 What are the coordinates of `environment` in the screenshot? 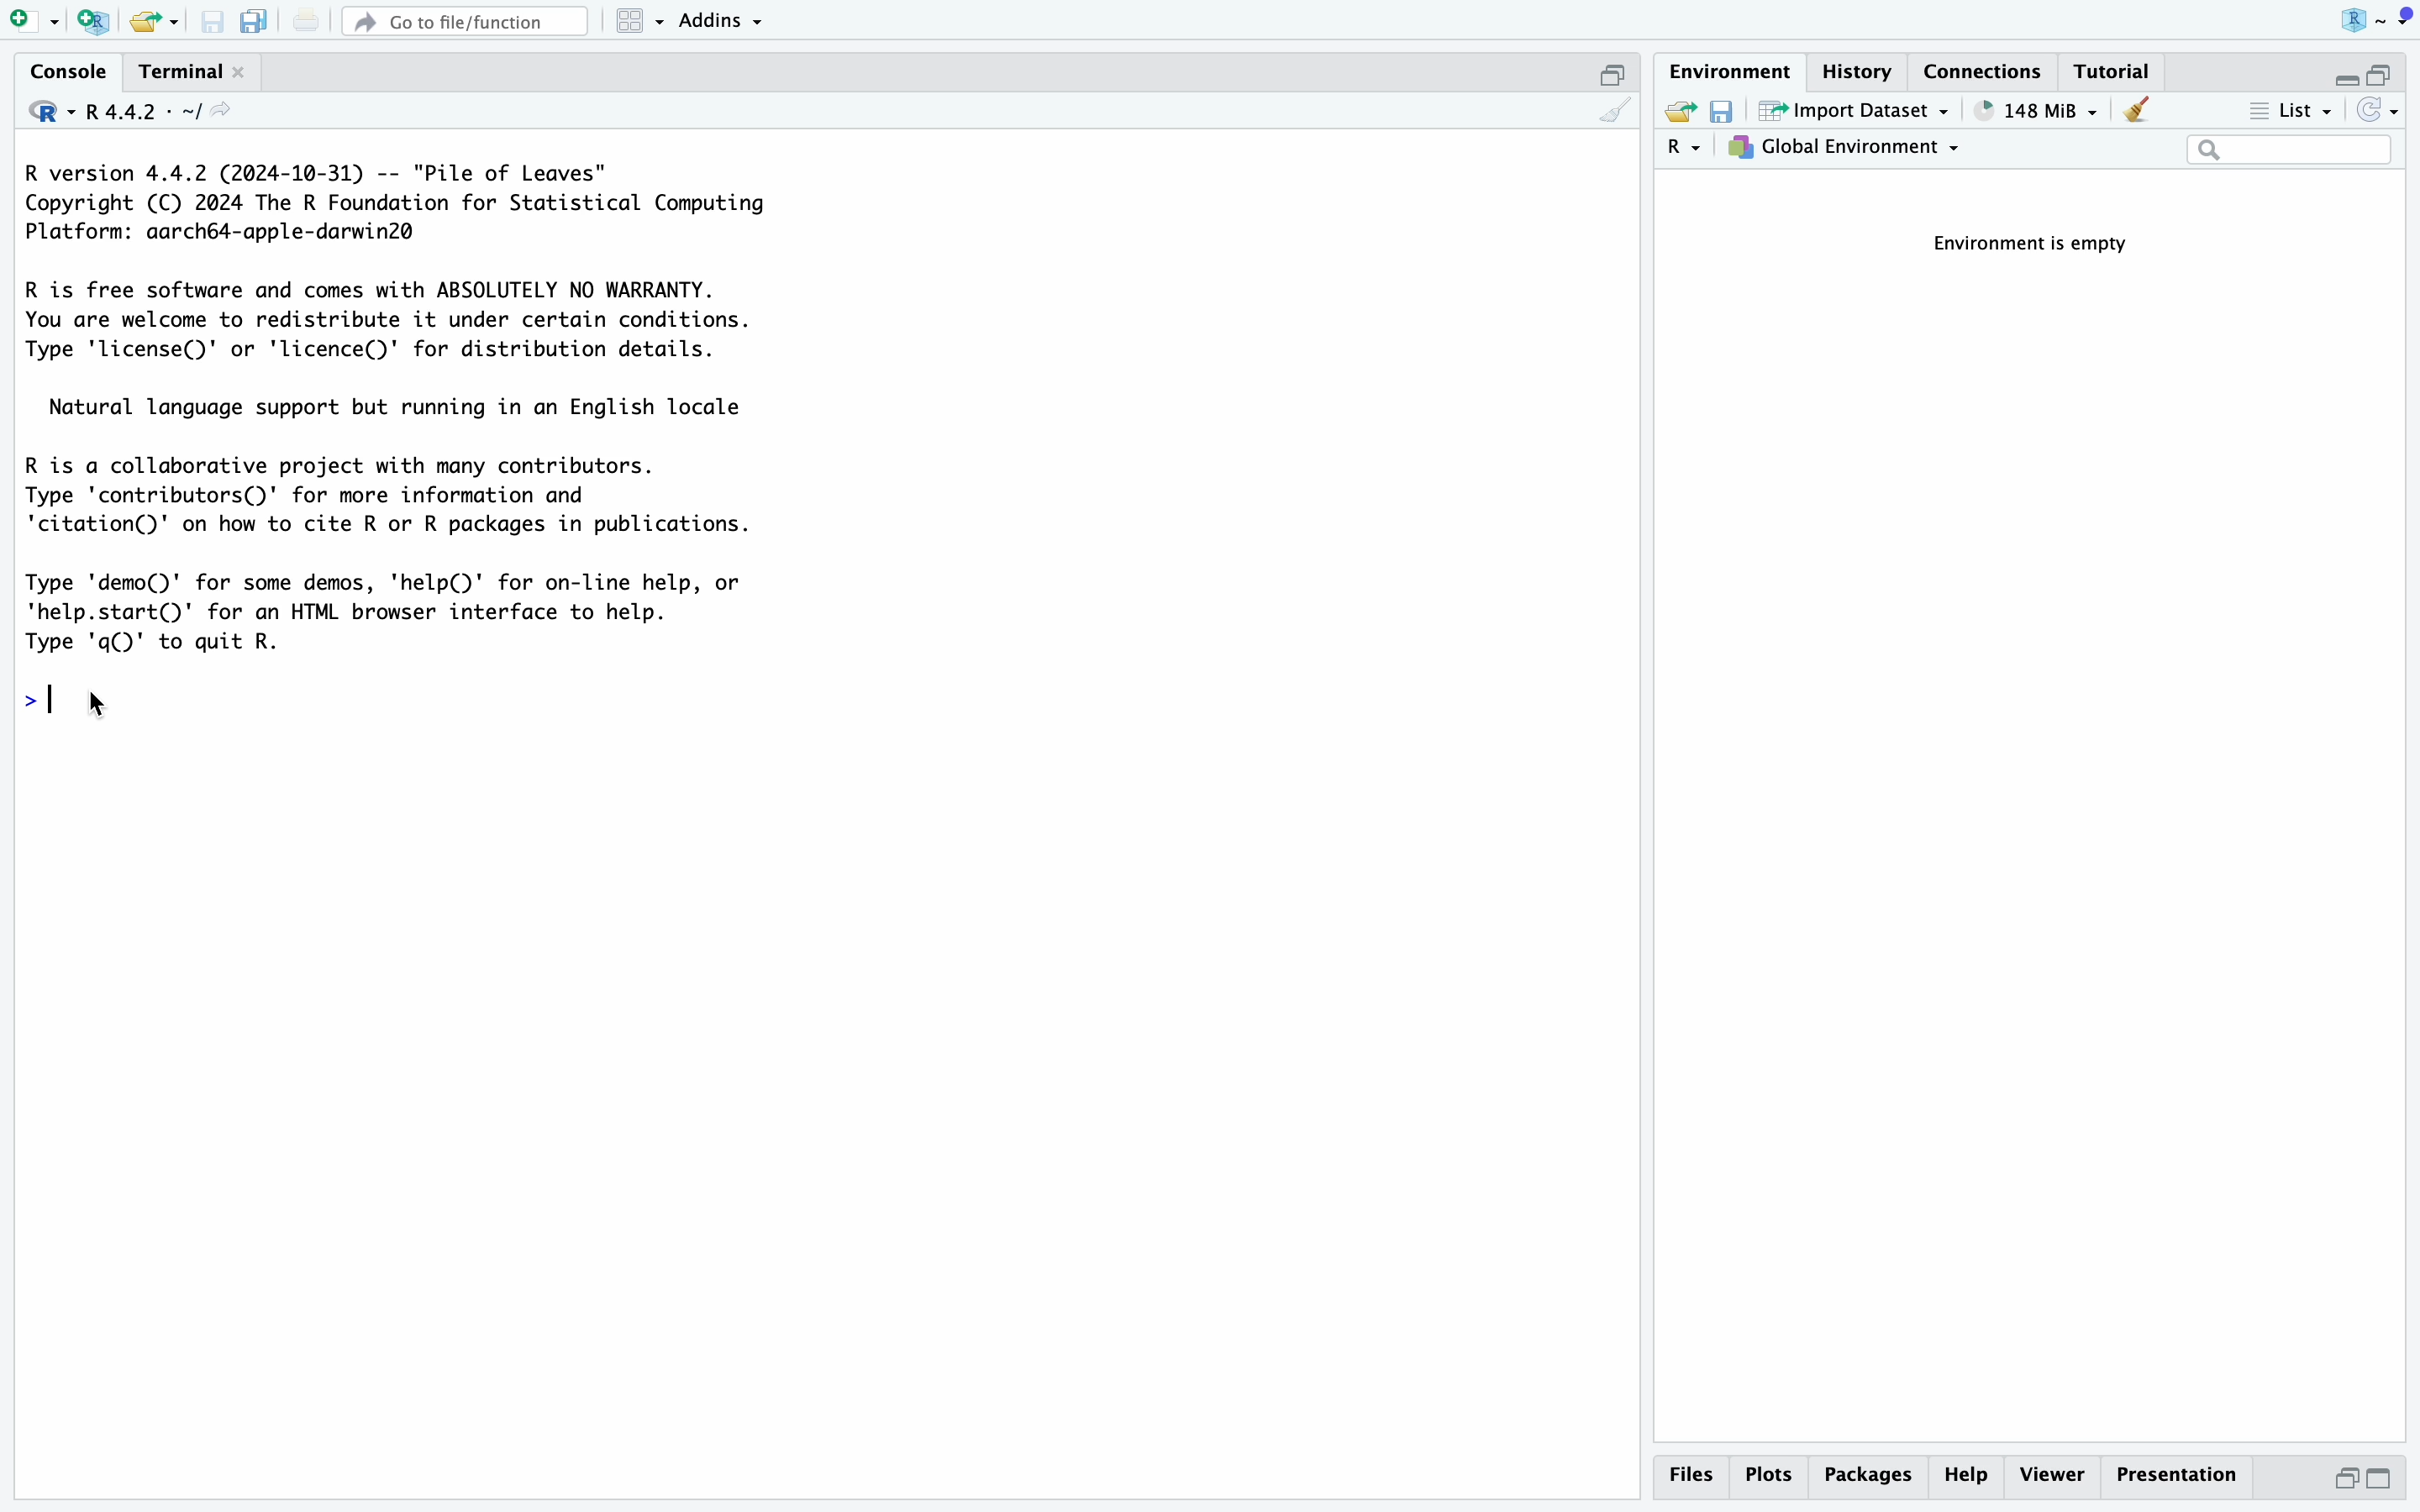 It's located at (1732, 68).